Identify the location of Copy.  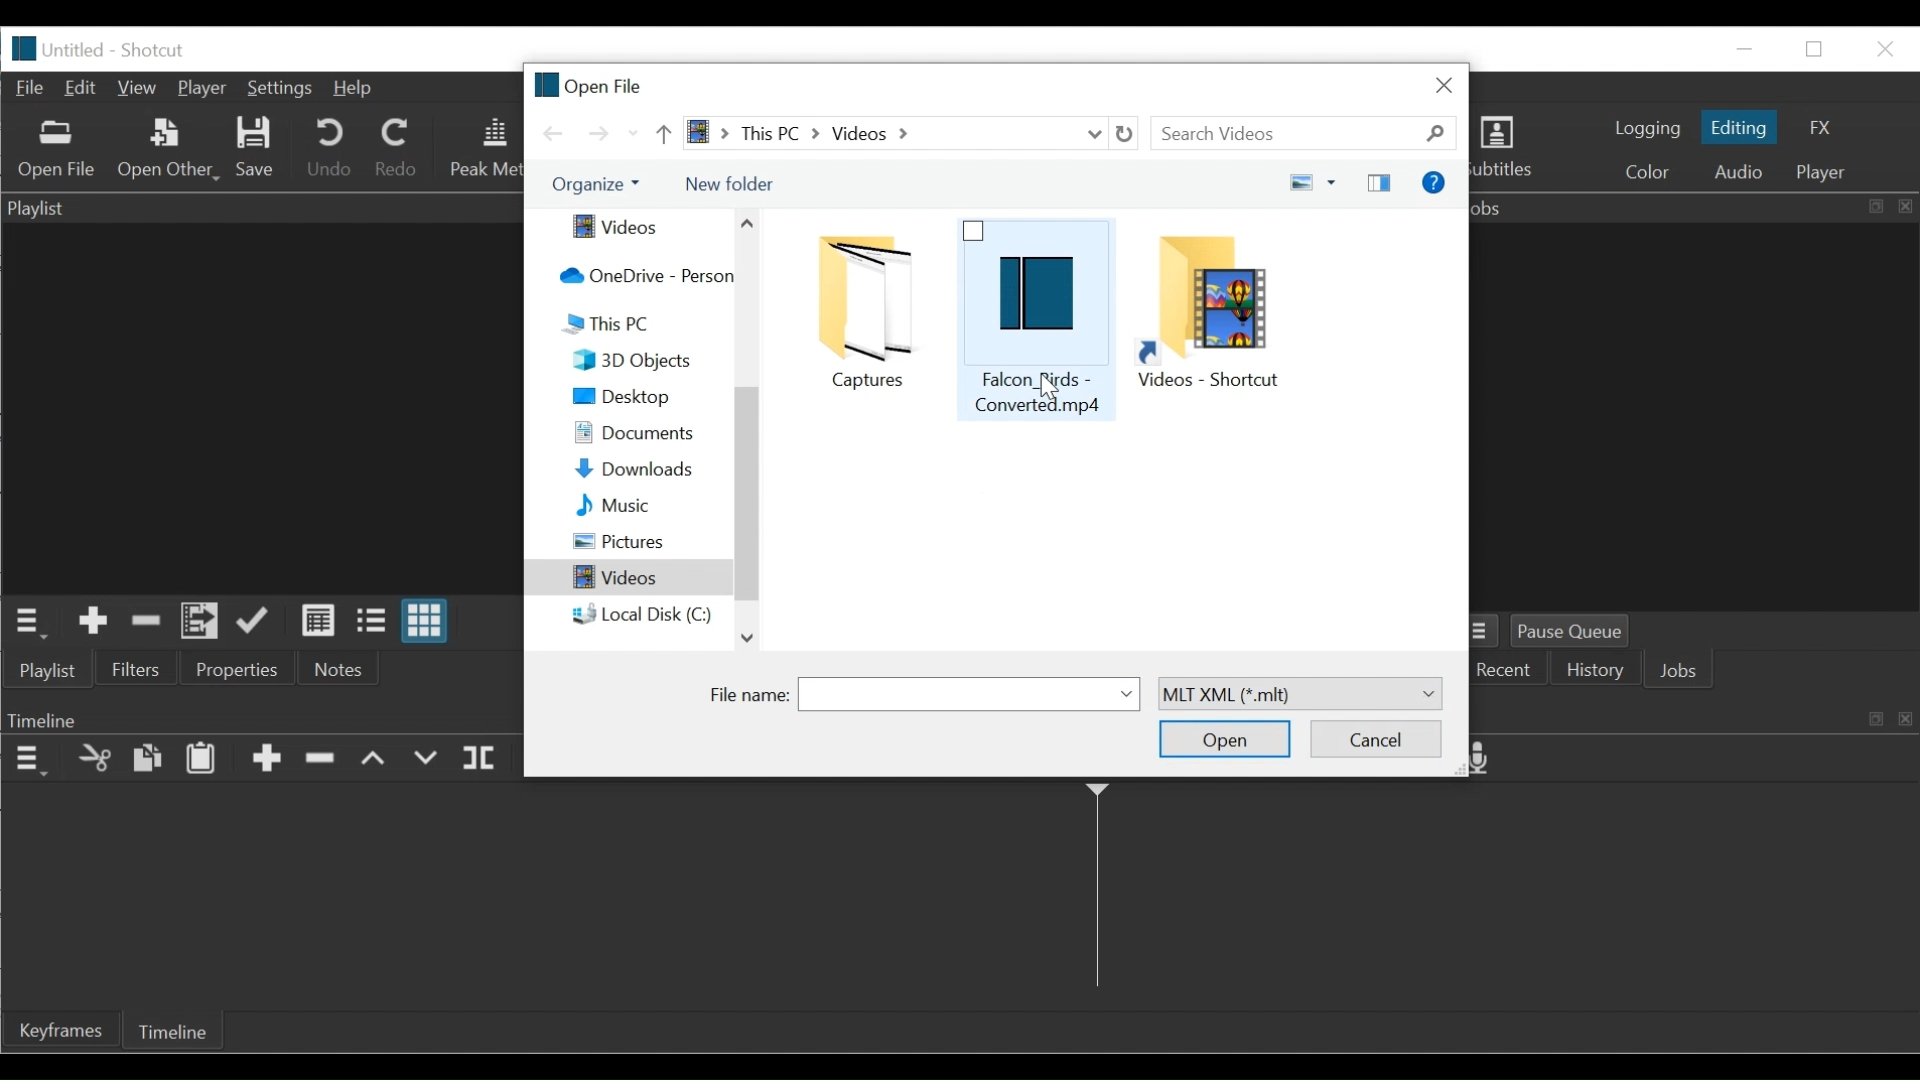
(147, 759).